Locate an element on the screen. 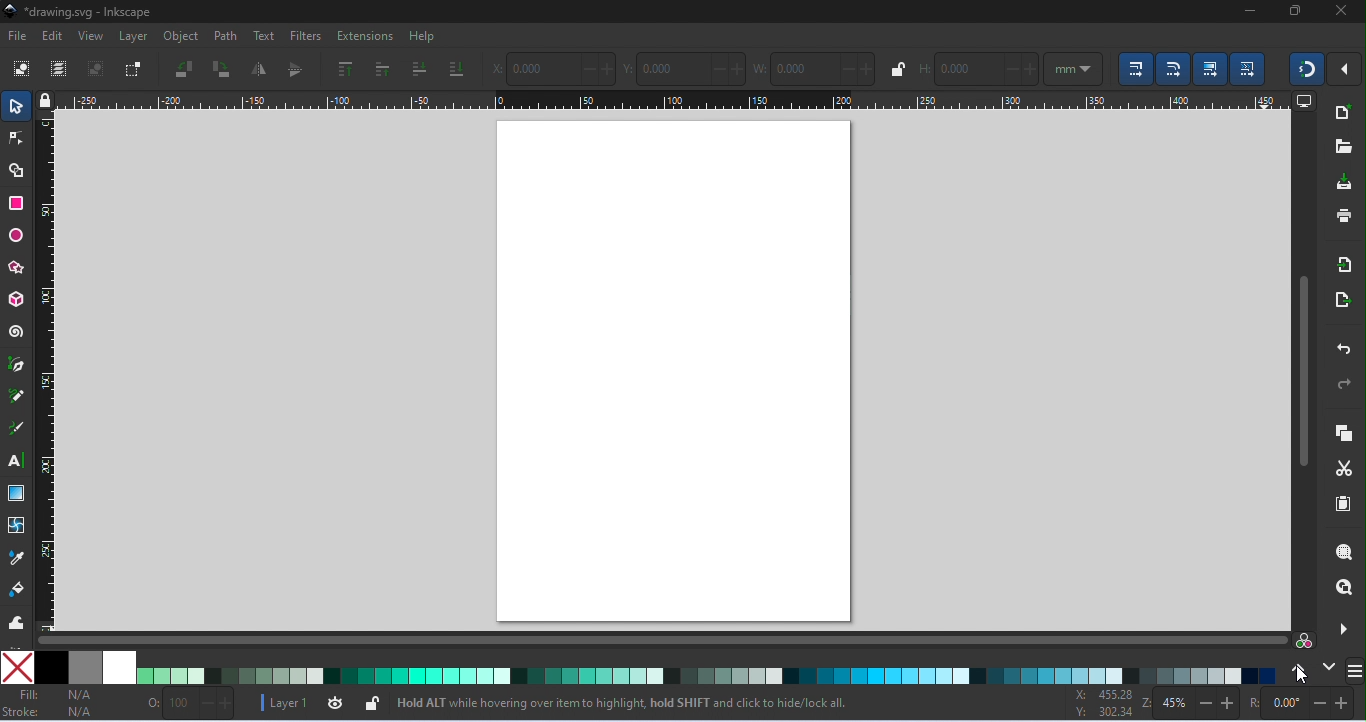 This screenshot has height=722, width=1366. spiral is located at coordinates (17, 330).